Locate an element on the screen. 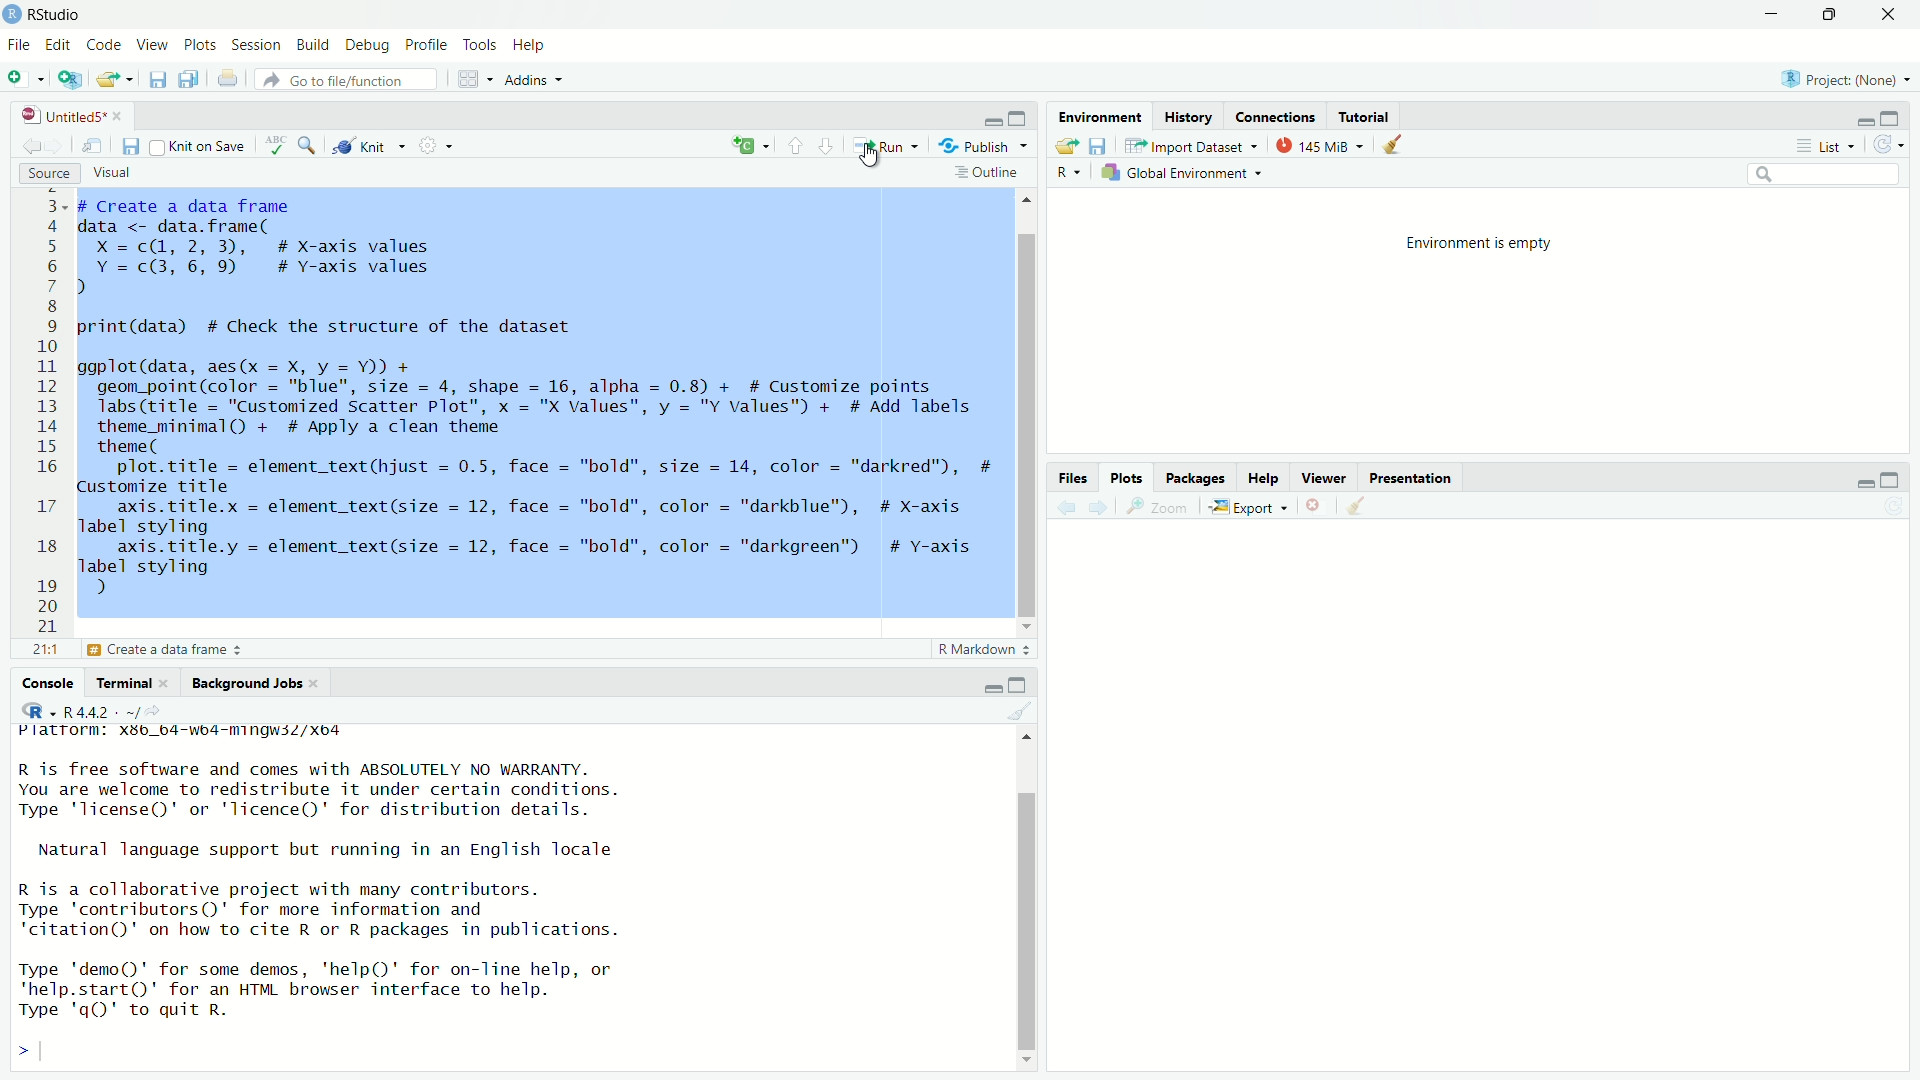 The width and height of the screenshot is (1920, 1080). Outline is located at coordinates (986, 175).